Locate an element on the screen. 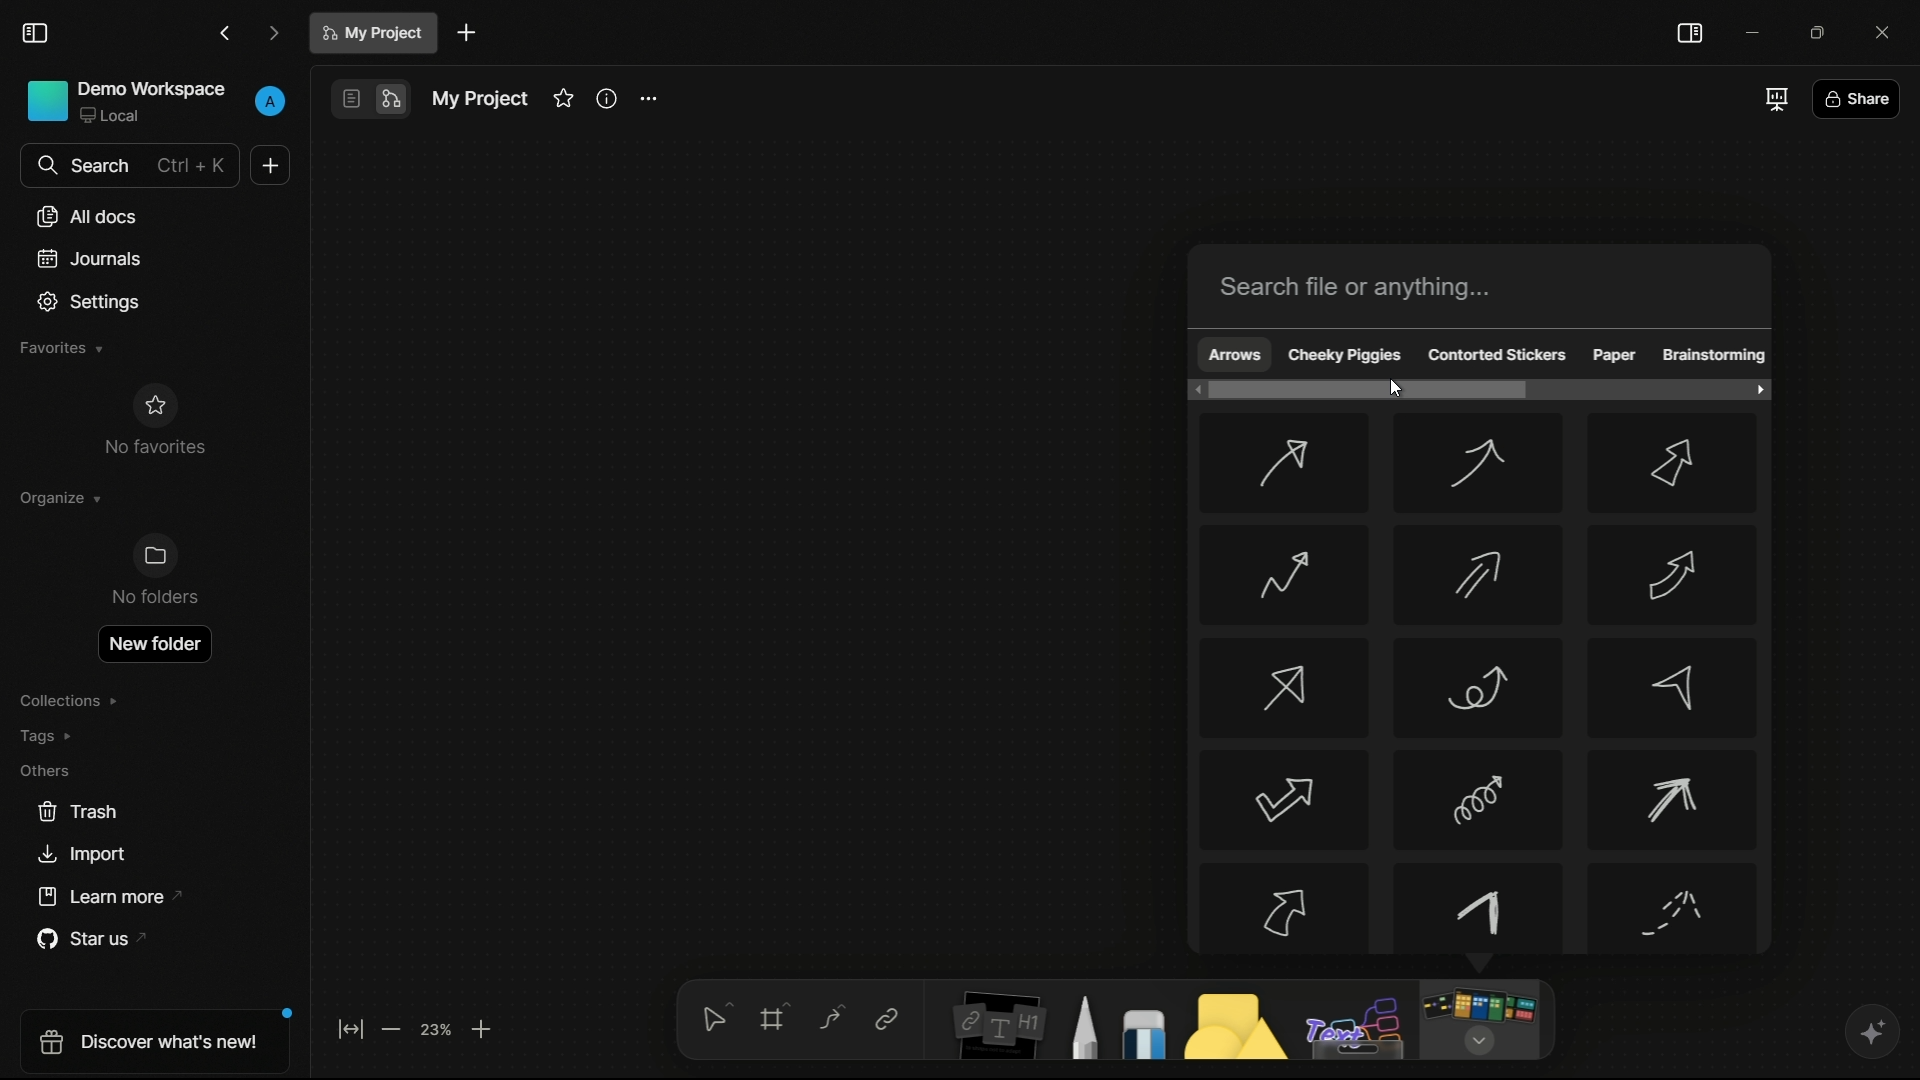 The height and width of the screenshot is (1080, 1920). learn more is located at coordinates (114, 897).